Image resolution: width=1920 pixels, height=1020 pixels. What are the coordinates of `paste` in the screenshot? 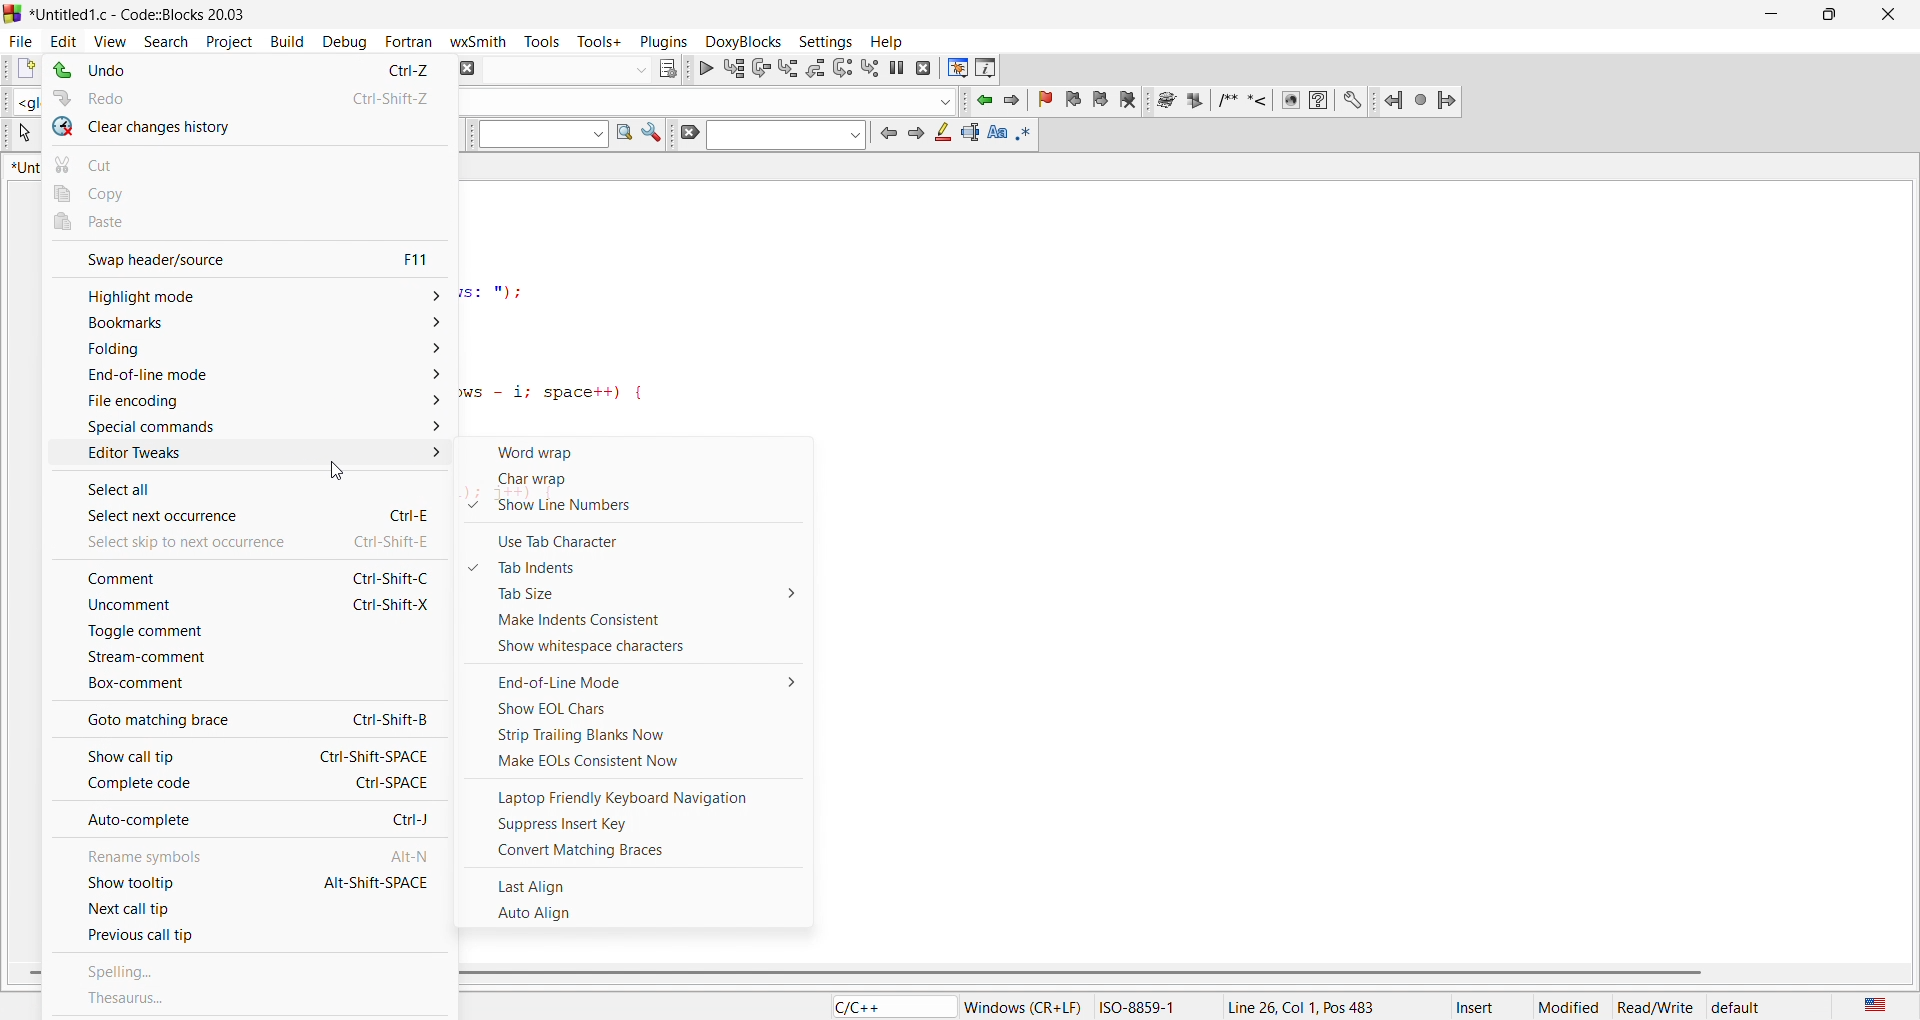 It's located at (251, 224).